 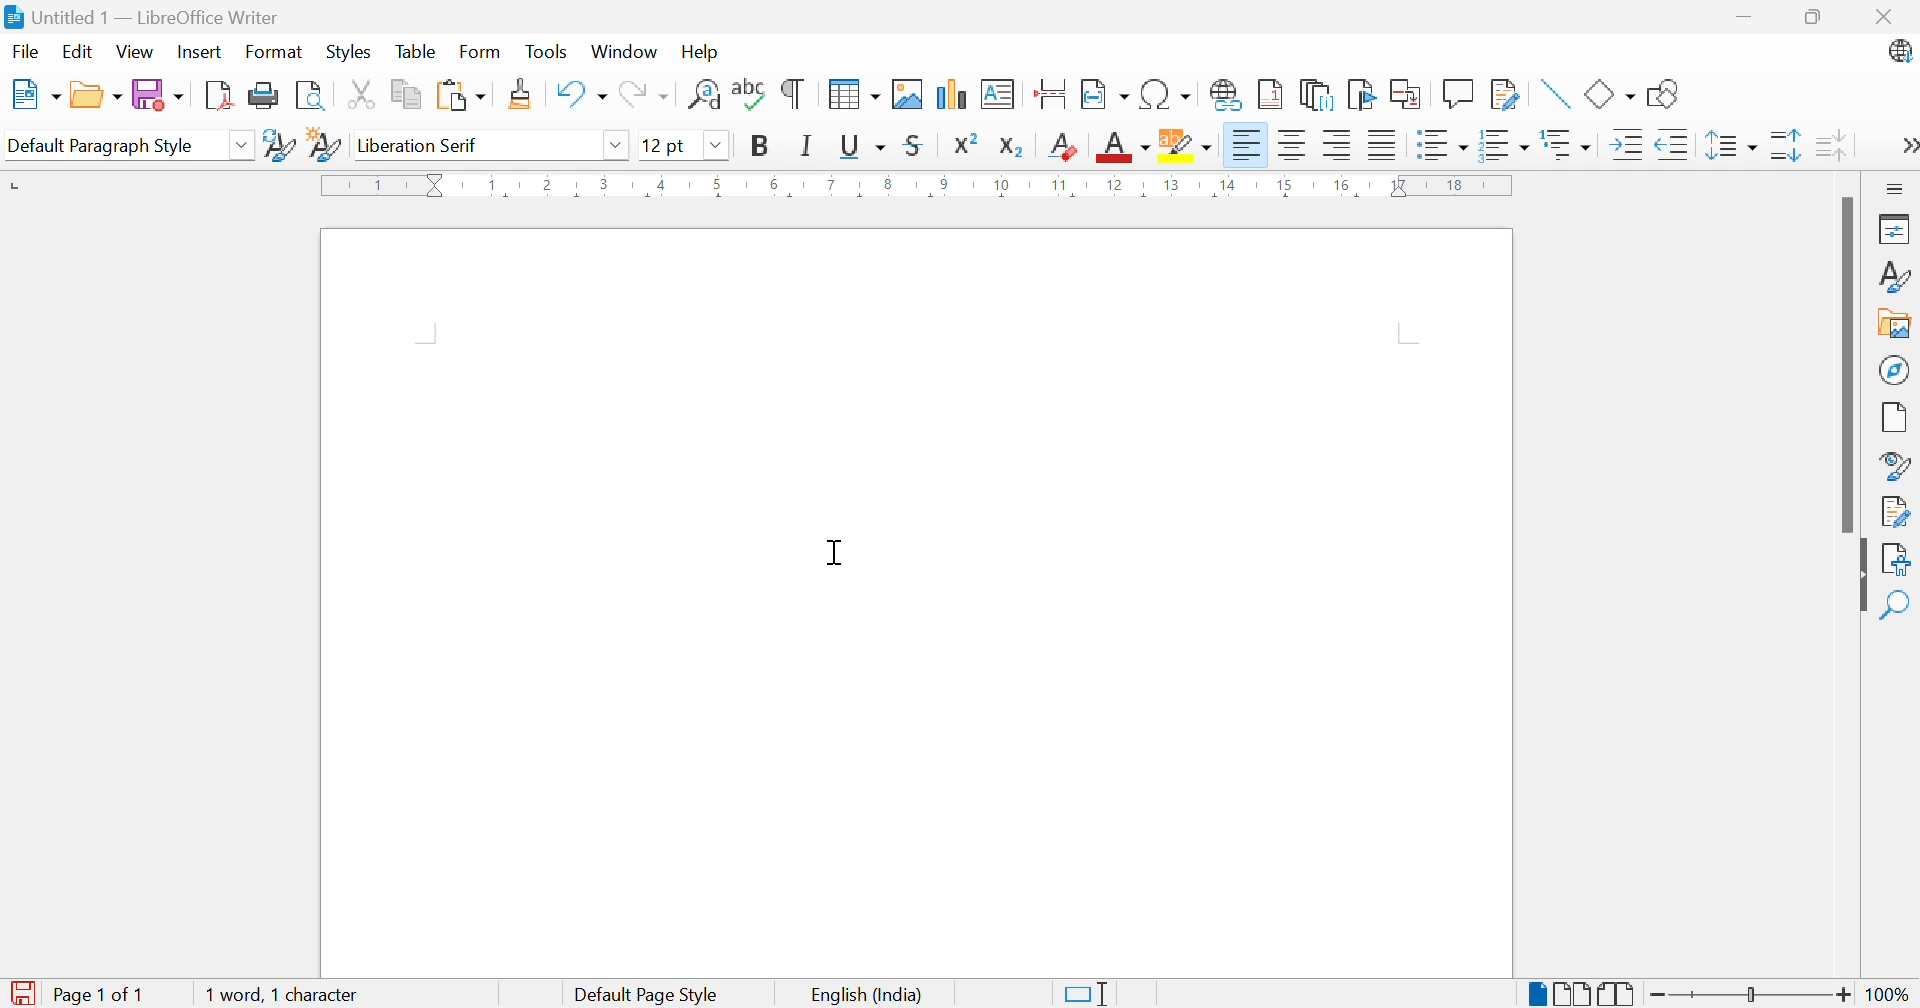 I want to click on New, so click(x=39, y=93).